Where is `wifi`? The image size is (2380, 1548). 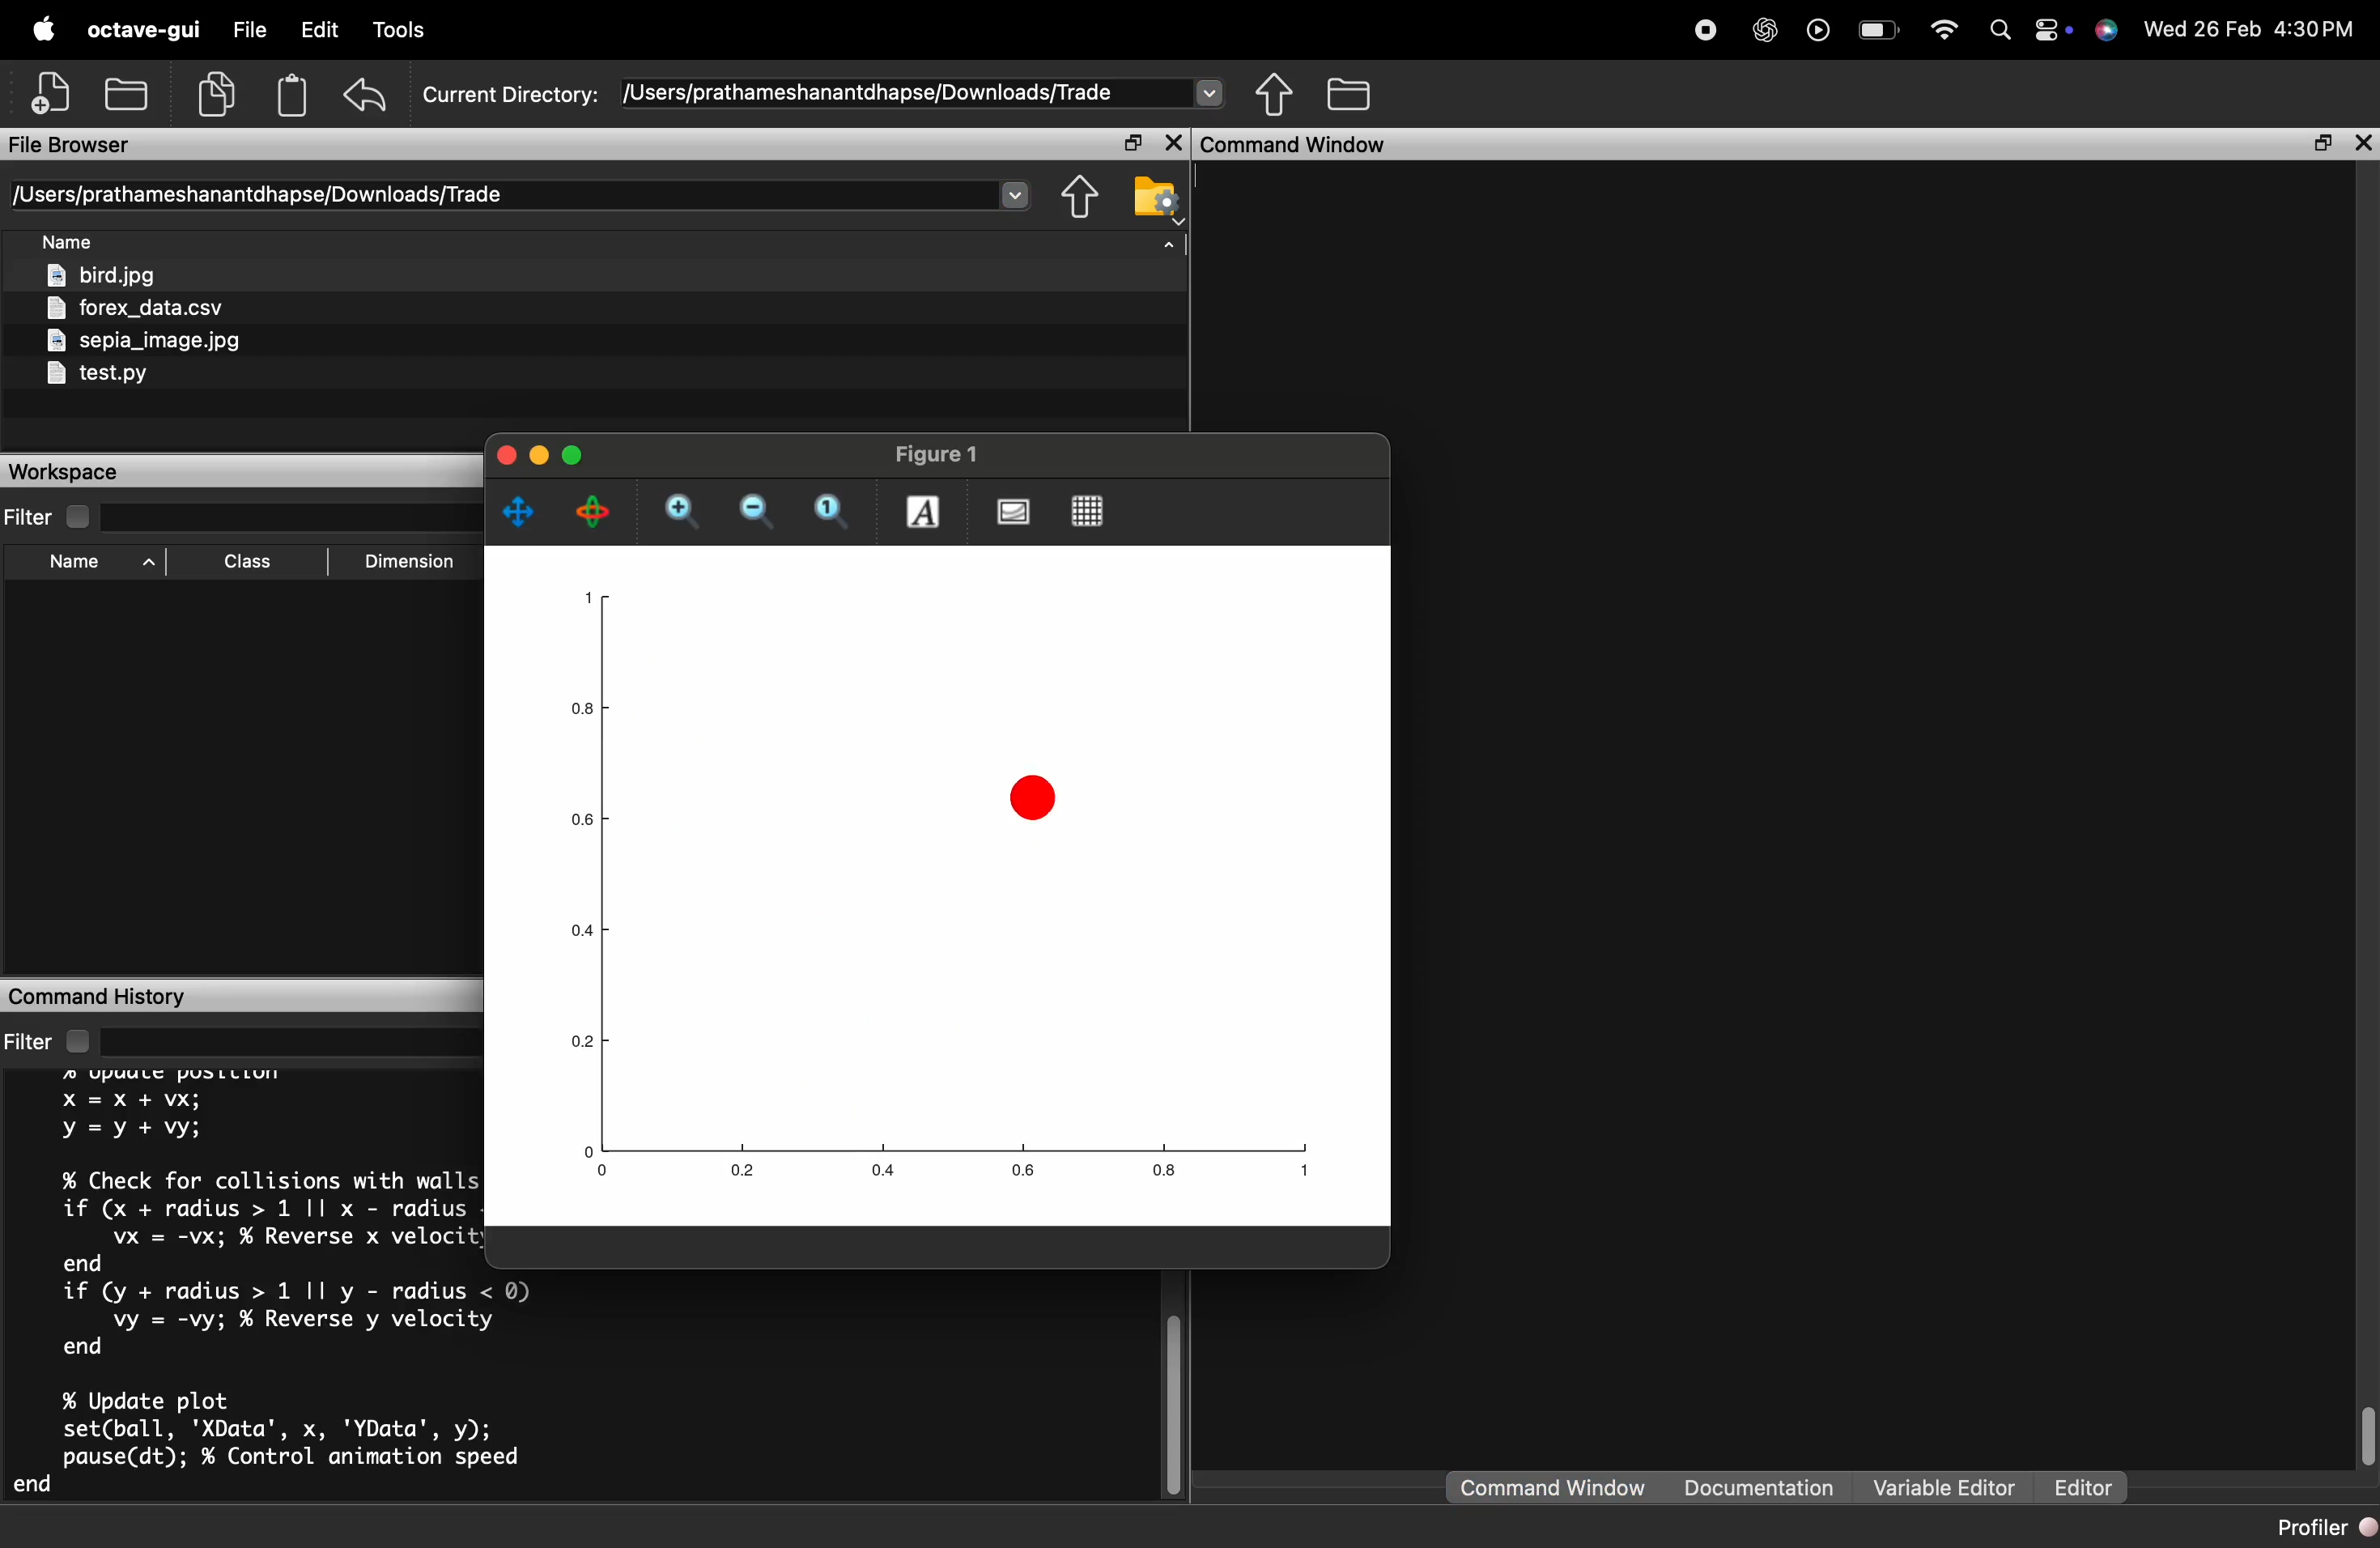
wifi is located at coordinates (1945, 35).